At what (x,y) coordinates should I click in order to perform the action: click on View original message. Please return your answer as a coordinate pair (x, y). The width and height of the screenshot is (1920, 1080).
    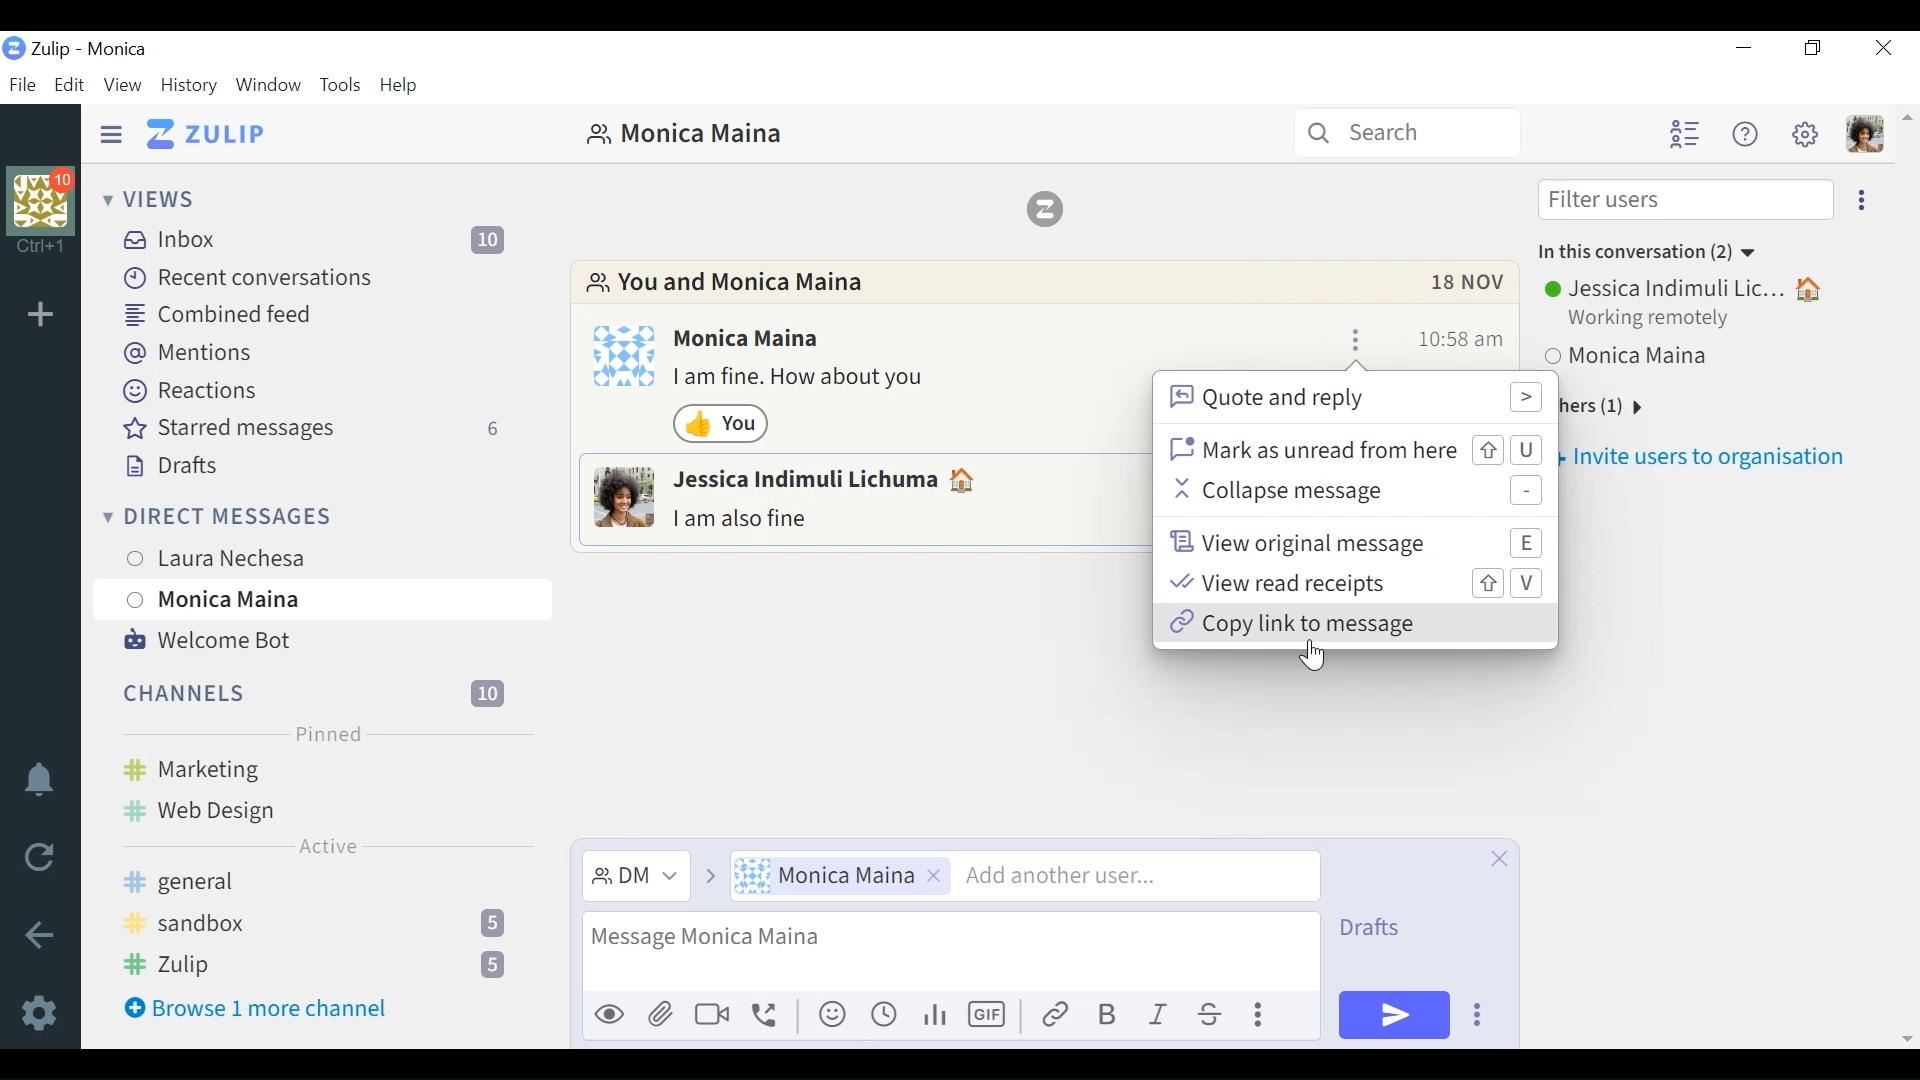
    Looking at the image, I should click on (1352, 541).